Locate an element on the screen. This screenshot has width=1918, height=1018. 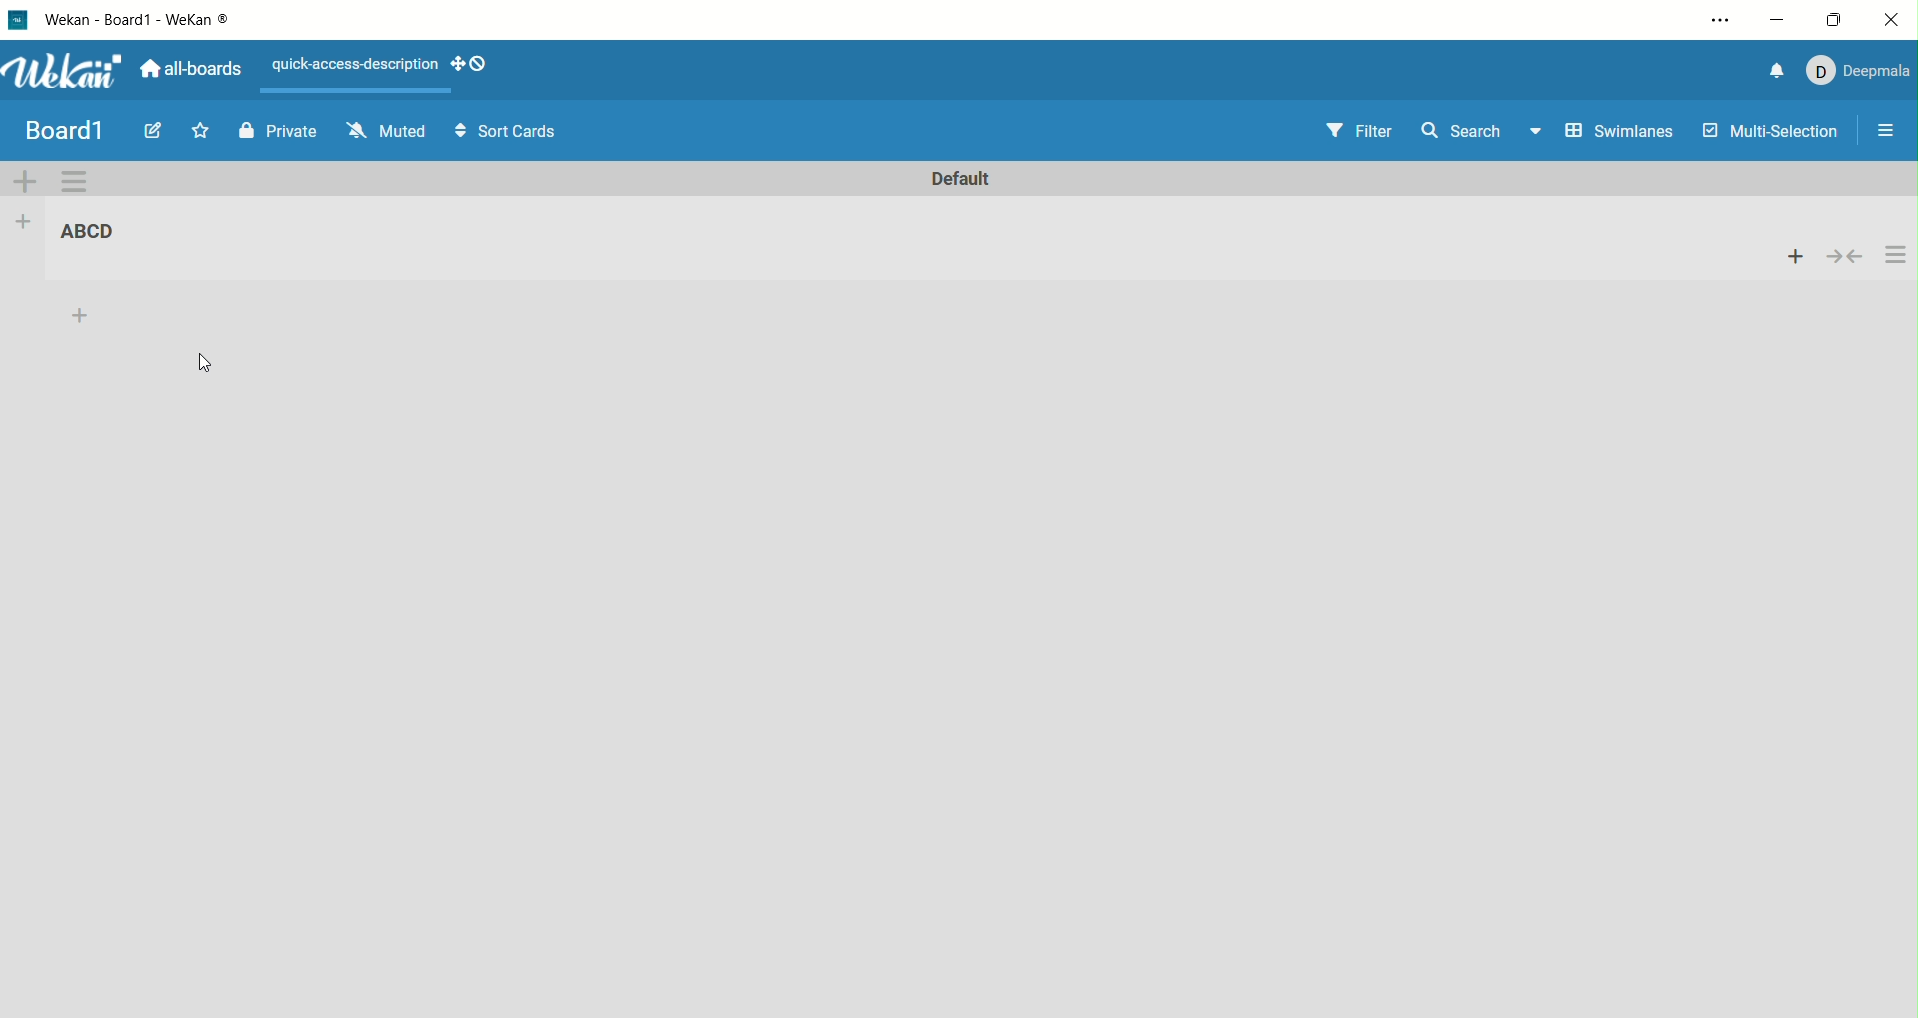
text is located at coordinates (348, 65).